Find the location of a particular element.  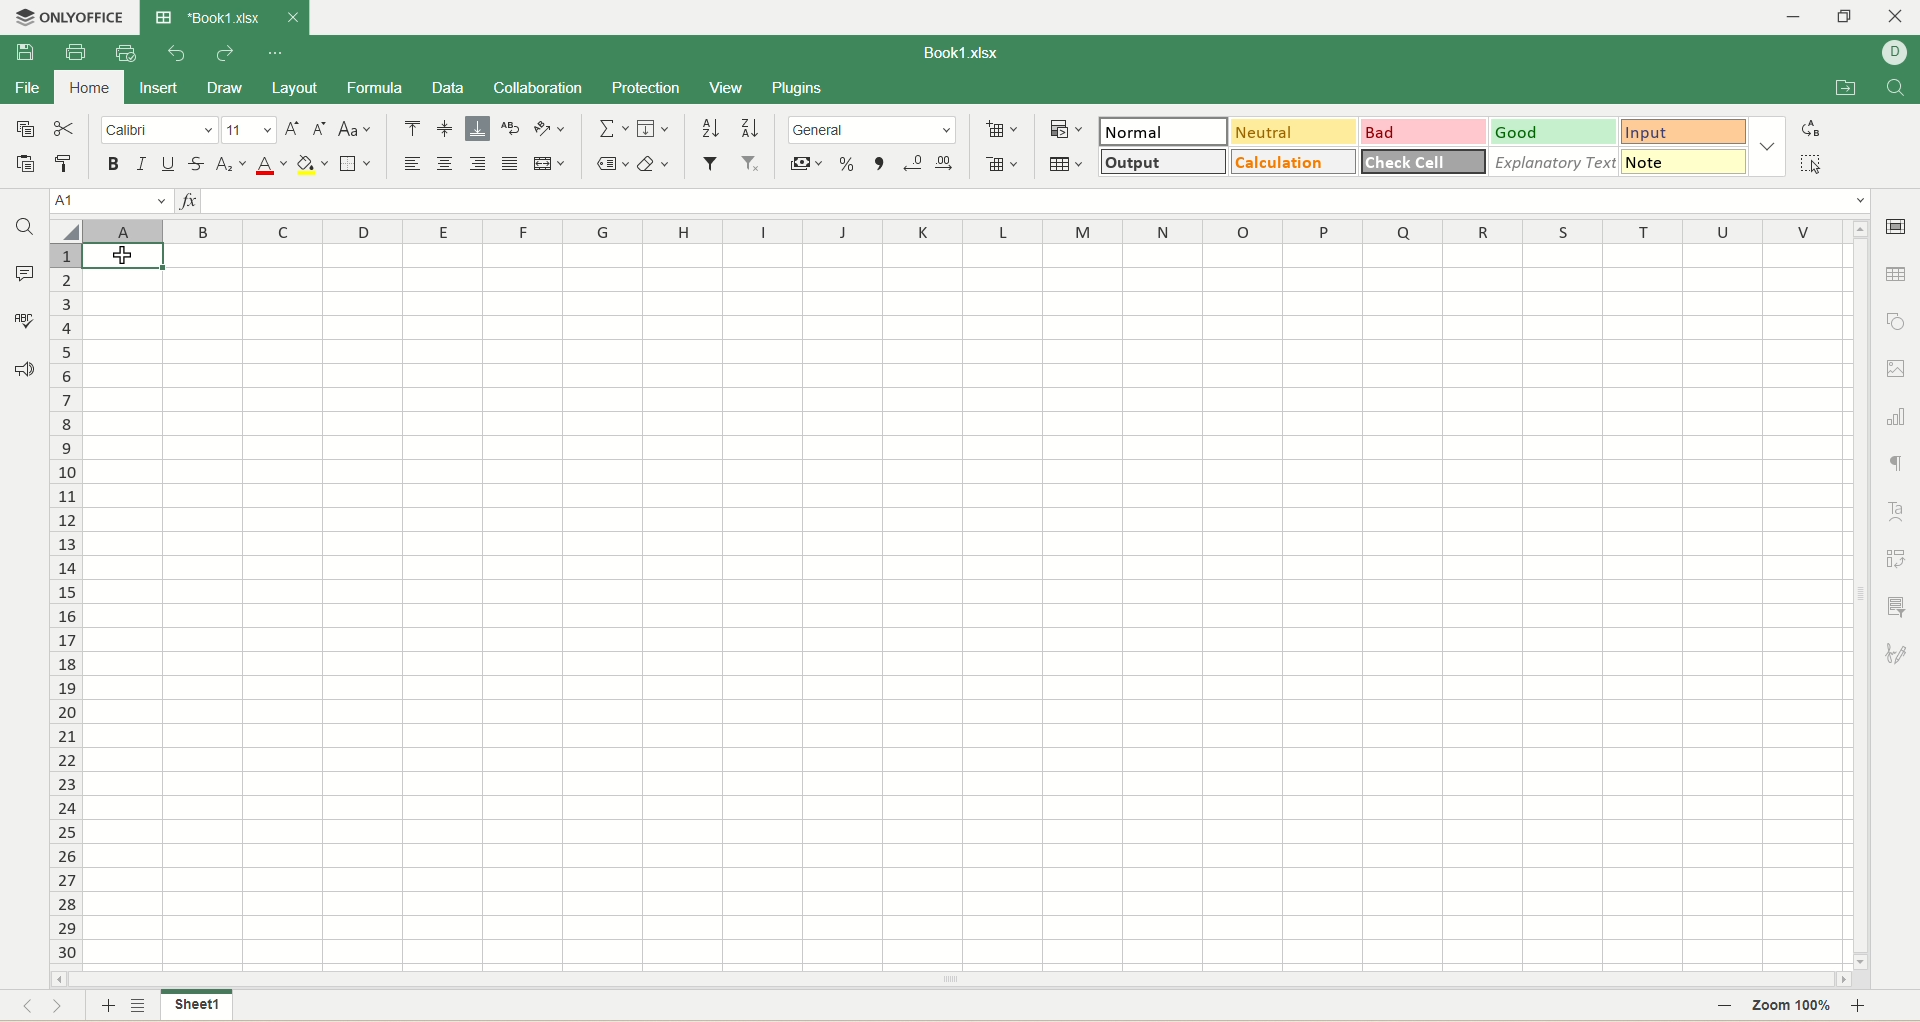

align top is located at coordinates (412, 131).